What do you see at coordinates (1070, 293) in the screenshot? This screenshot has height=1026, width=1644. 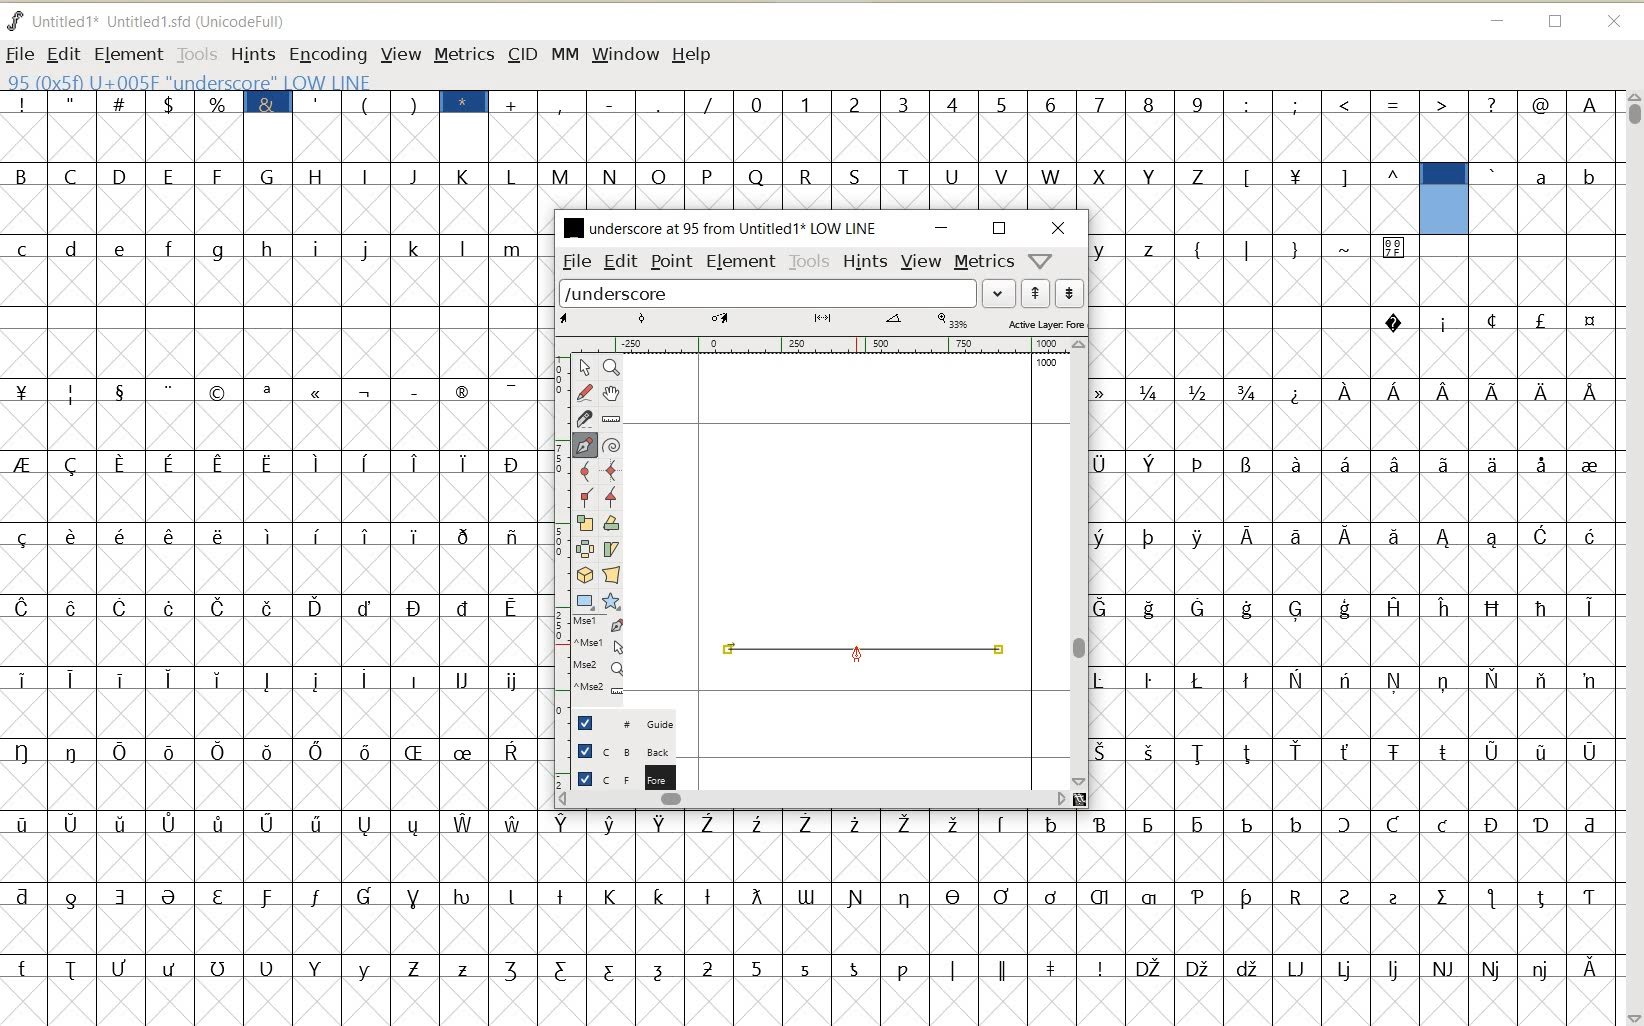 I see `show next word list` at bounding box center [1070, 293].